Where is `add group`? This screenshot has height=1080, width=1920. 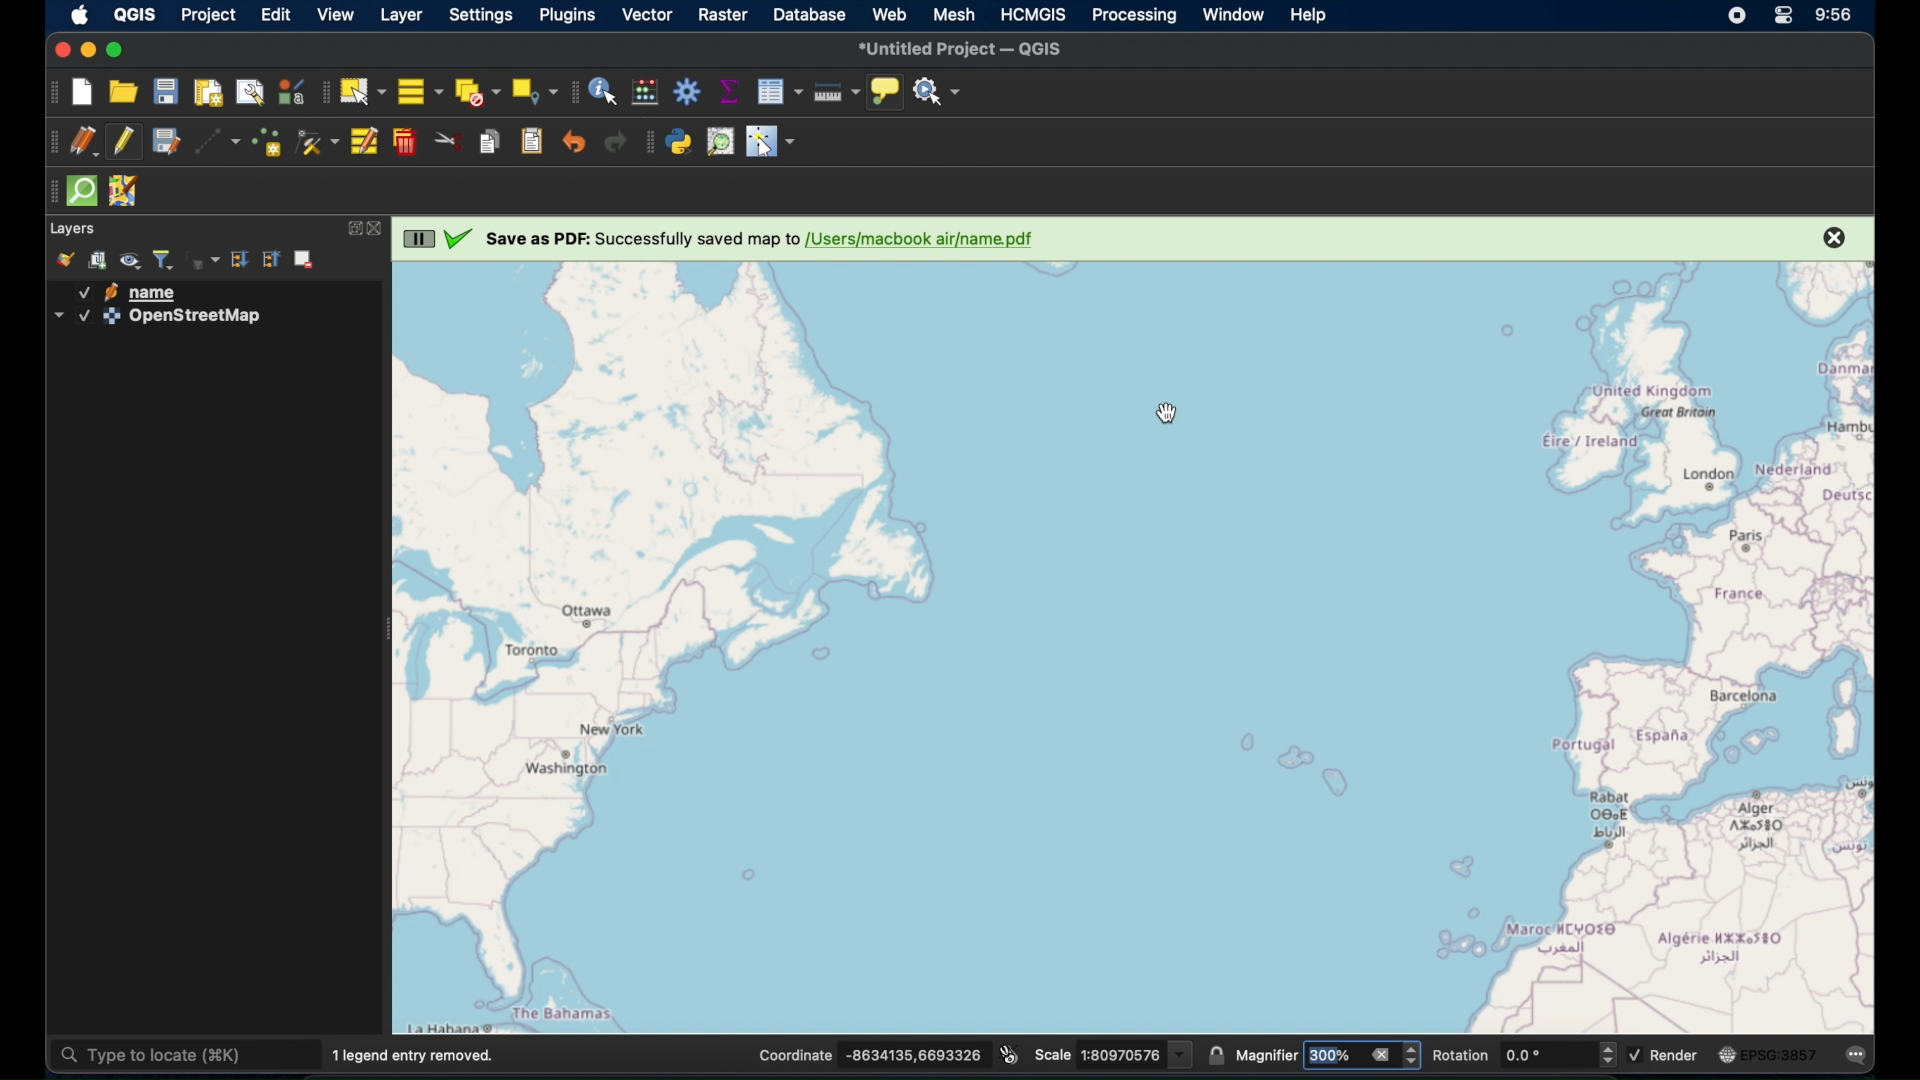
add group is located at coordinates (101, 260).